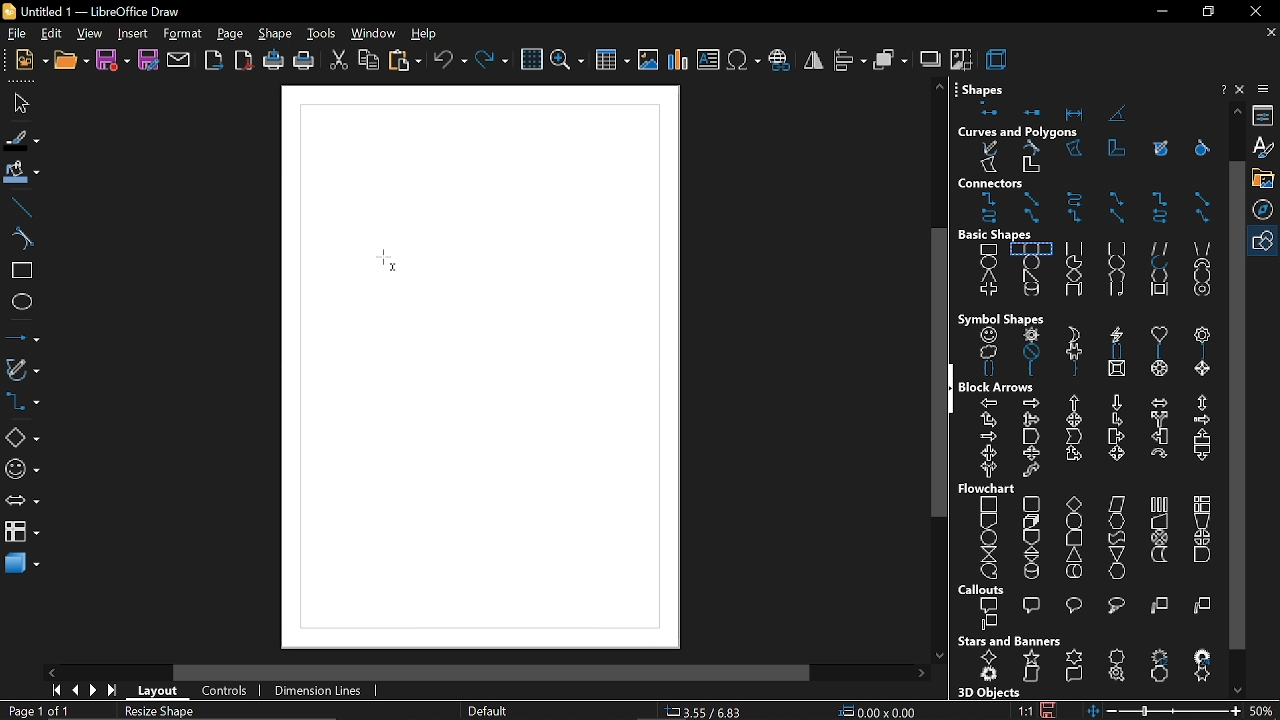 Image resolution: width=1280 pixels, height=720 pixels. I want to click on symbol shapes, so click(22, 470).